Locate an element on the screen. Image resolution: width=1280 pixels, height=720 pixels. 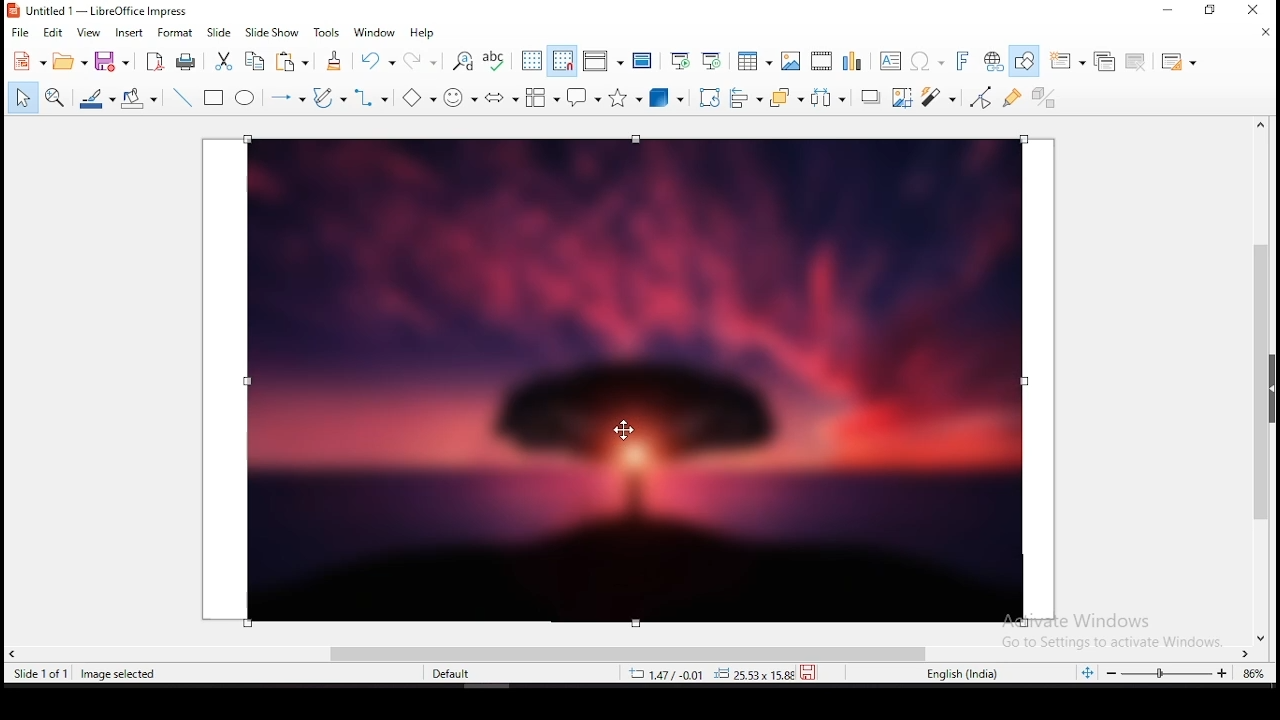
cut is located at coordinates (224, 61).